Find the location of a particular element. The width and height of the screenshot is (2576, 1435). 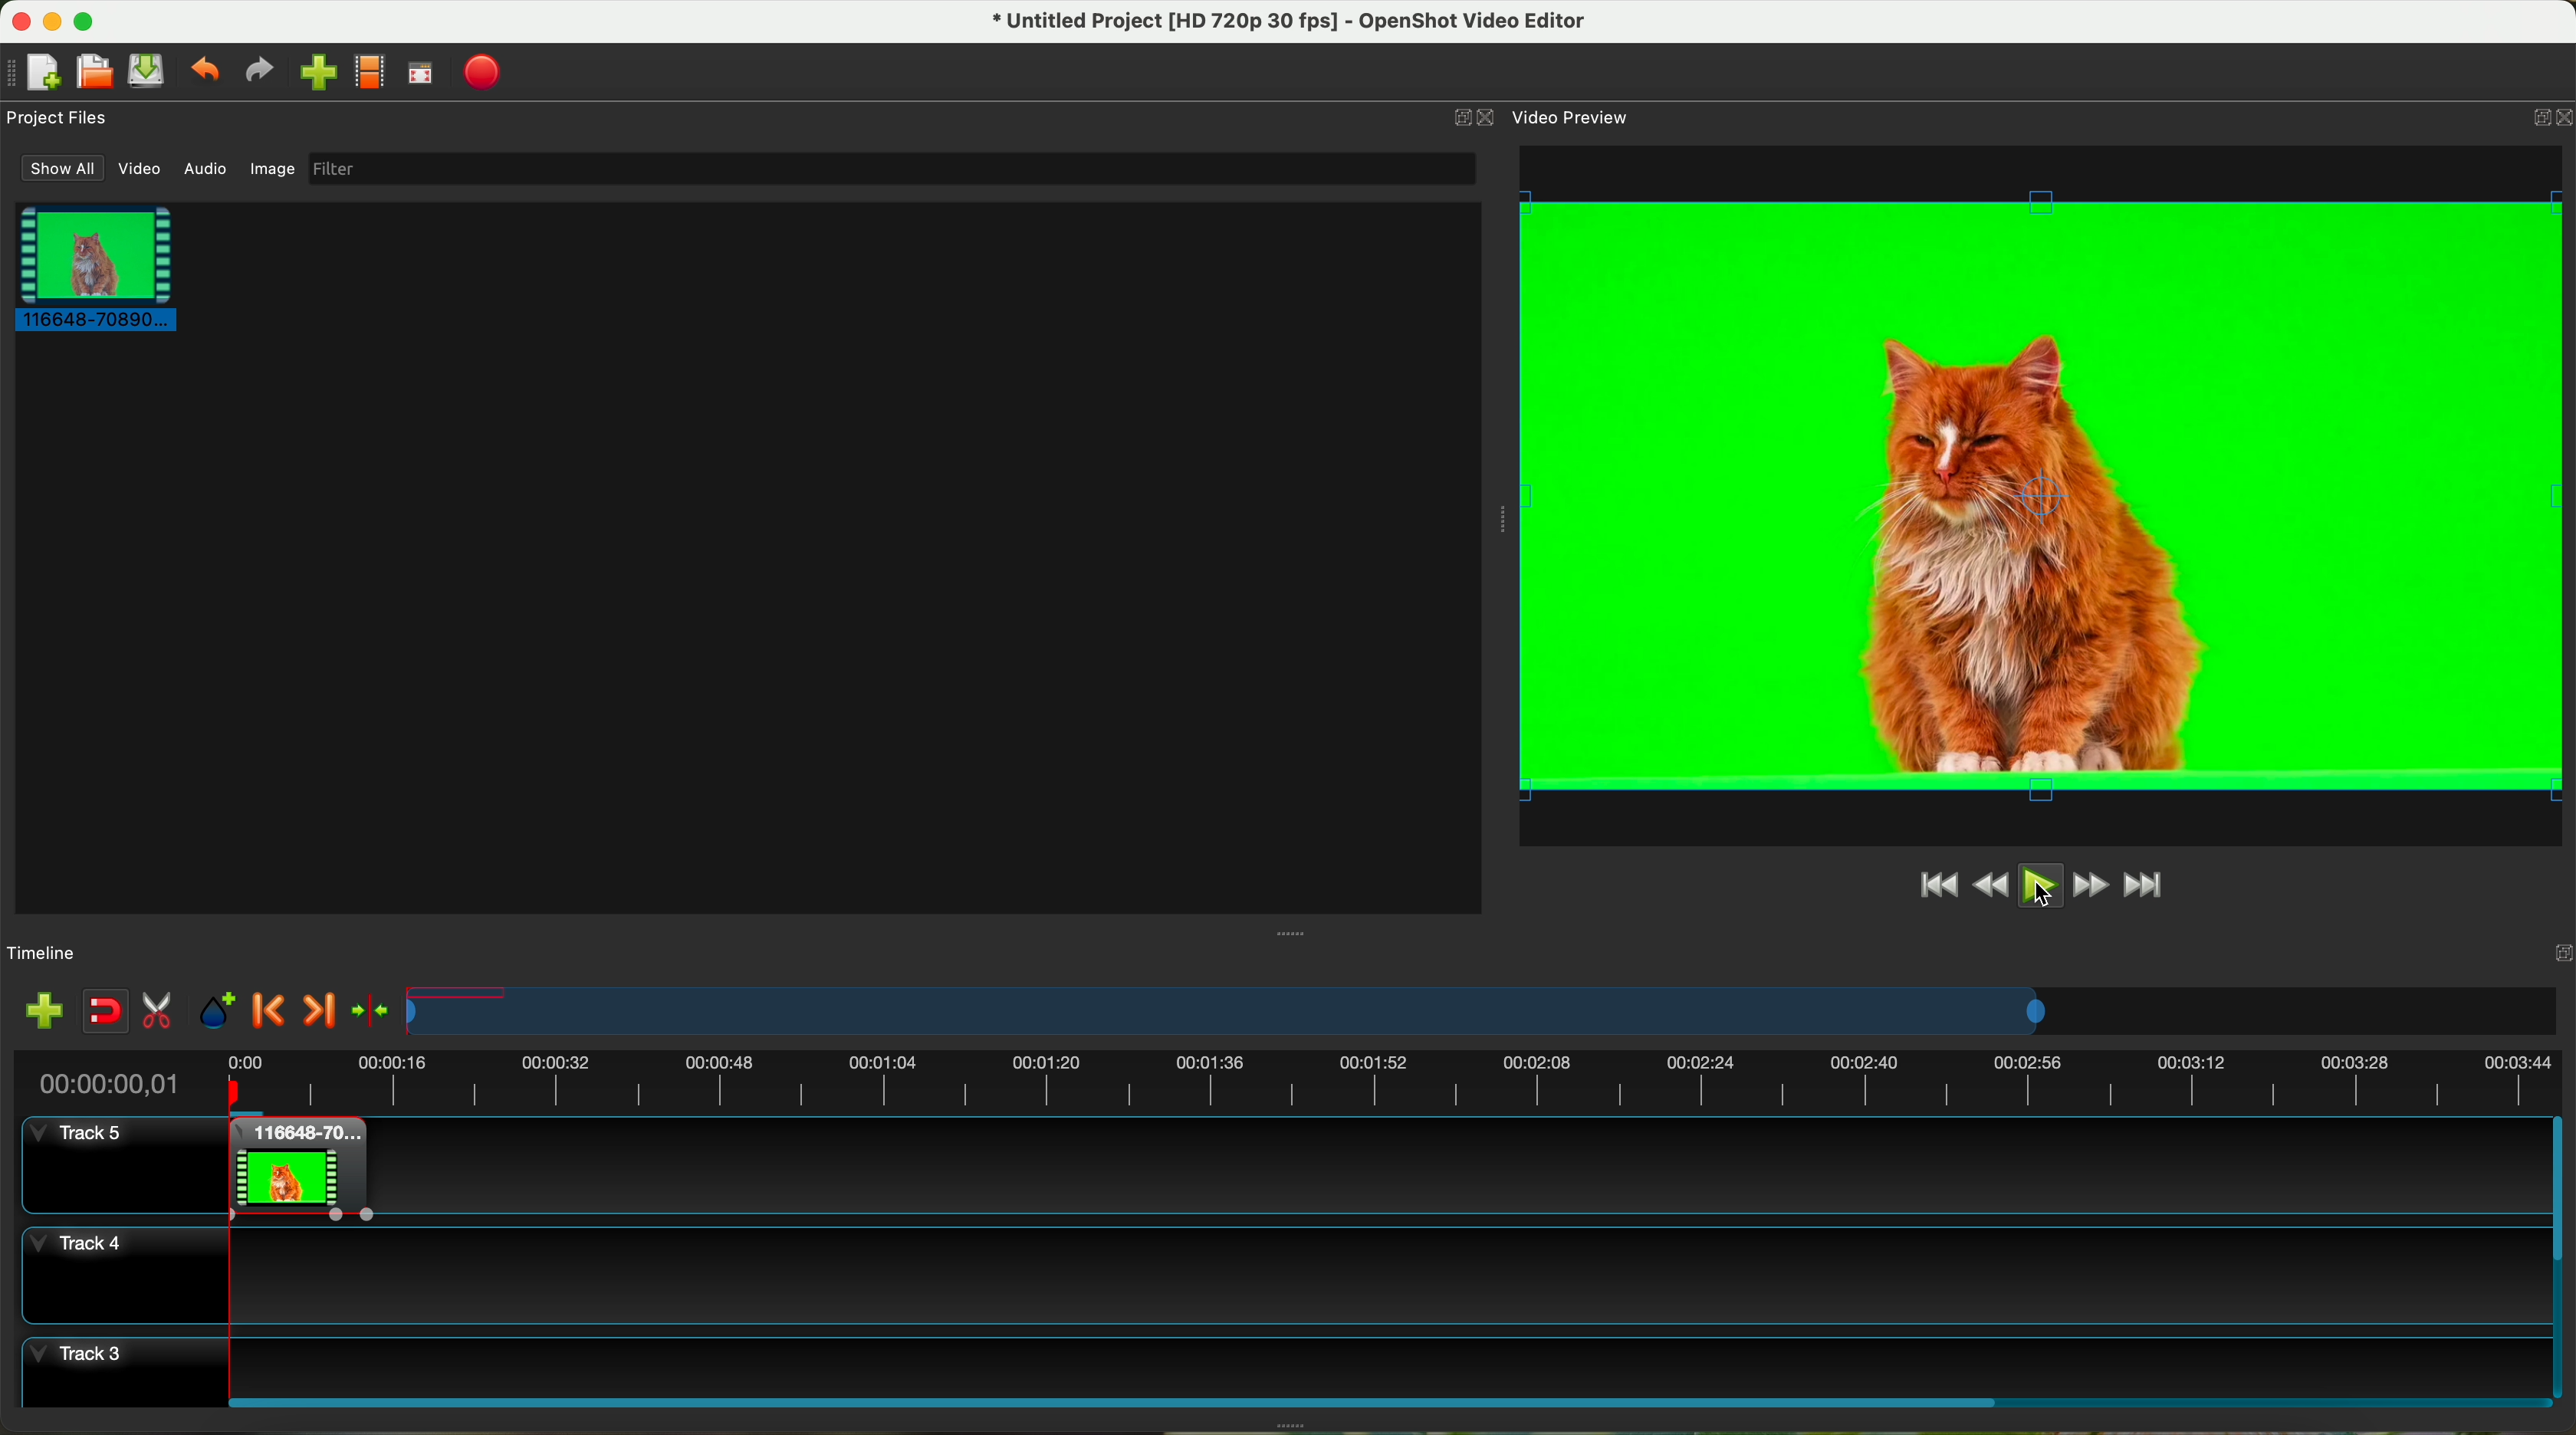

import files is located at coordinates (43, 1013).